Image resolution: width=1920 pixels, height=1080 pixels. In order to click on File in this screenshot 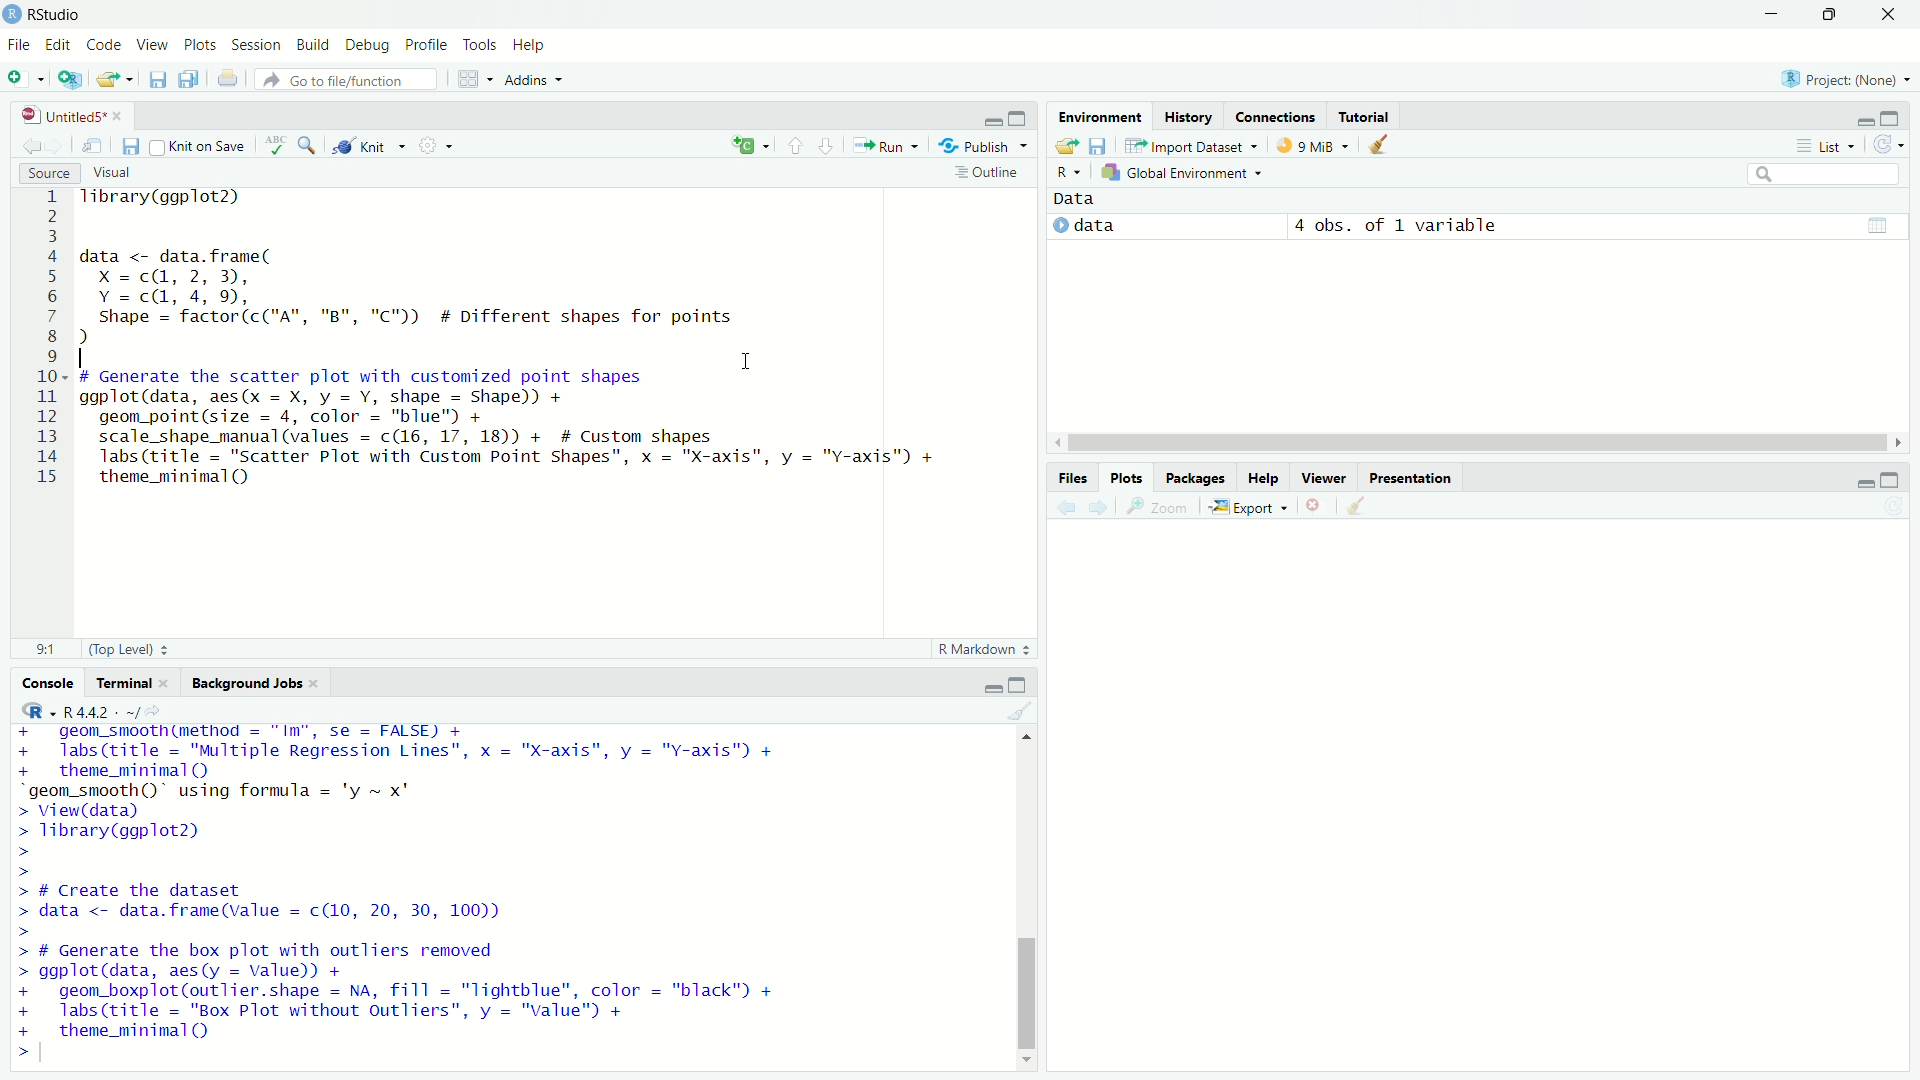, I will do `click(19, 44)`.